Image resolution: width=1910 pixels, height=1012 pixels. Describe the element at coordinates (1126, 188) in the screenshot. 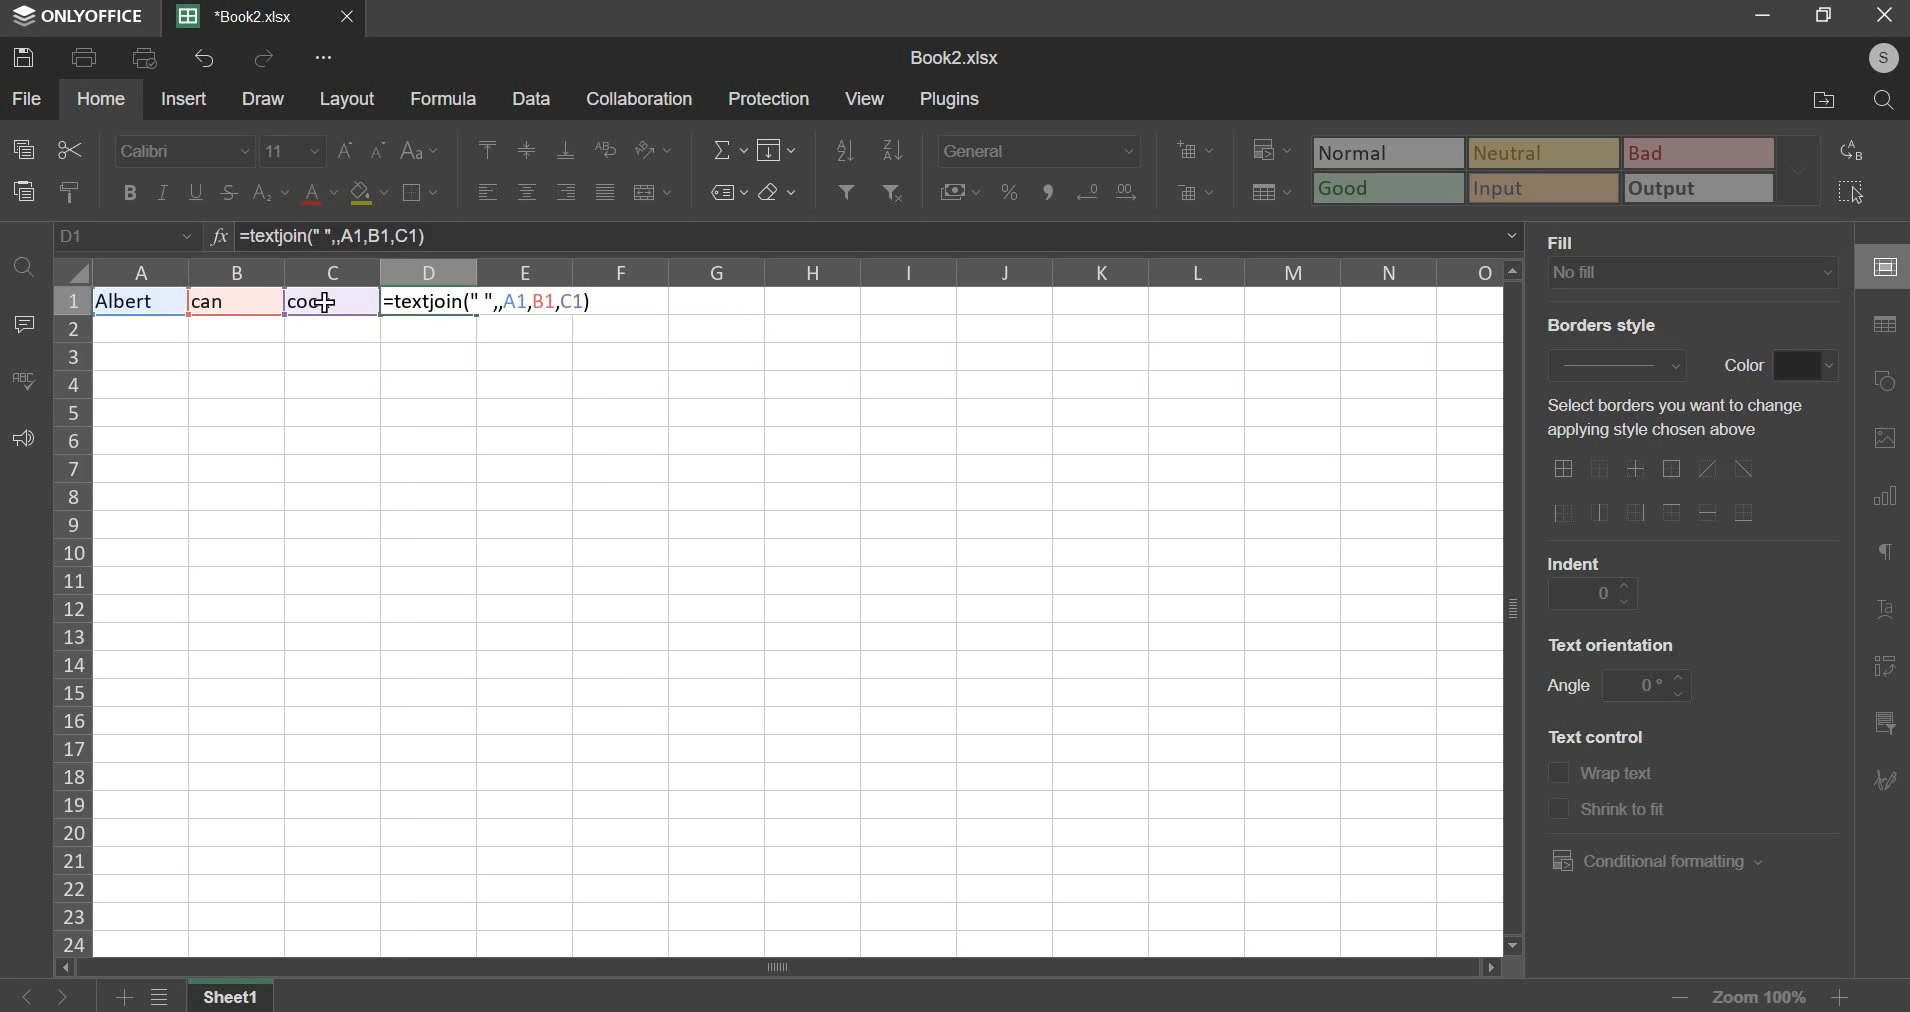

I see `decrease decimals` at that location.